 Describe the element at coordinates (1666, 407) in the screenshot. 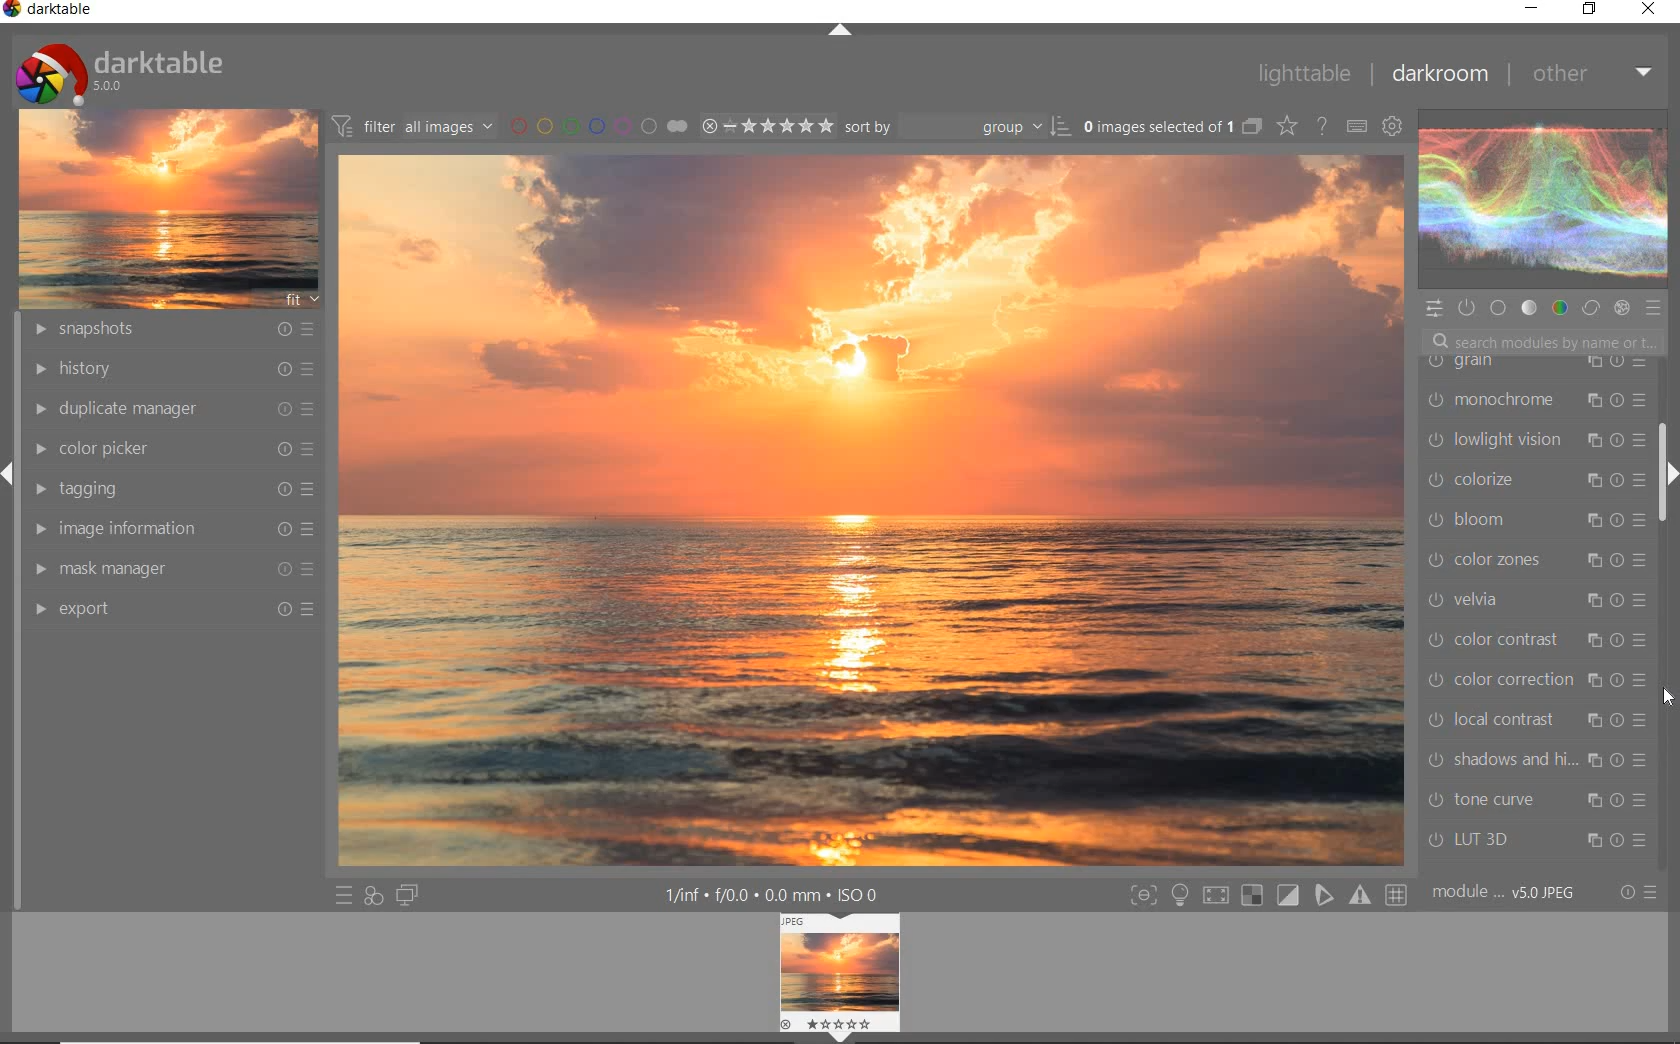

I see `SCROLLBAR` at that location.